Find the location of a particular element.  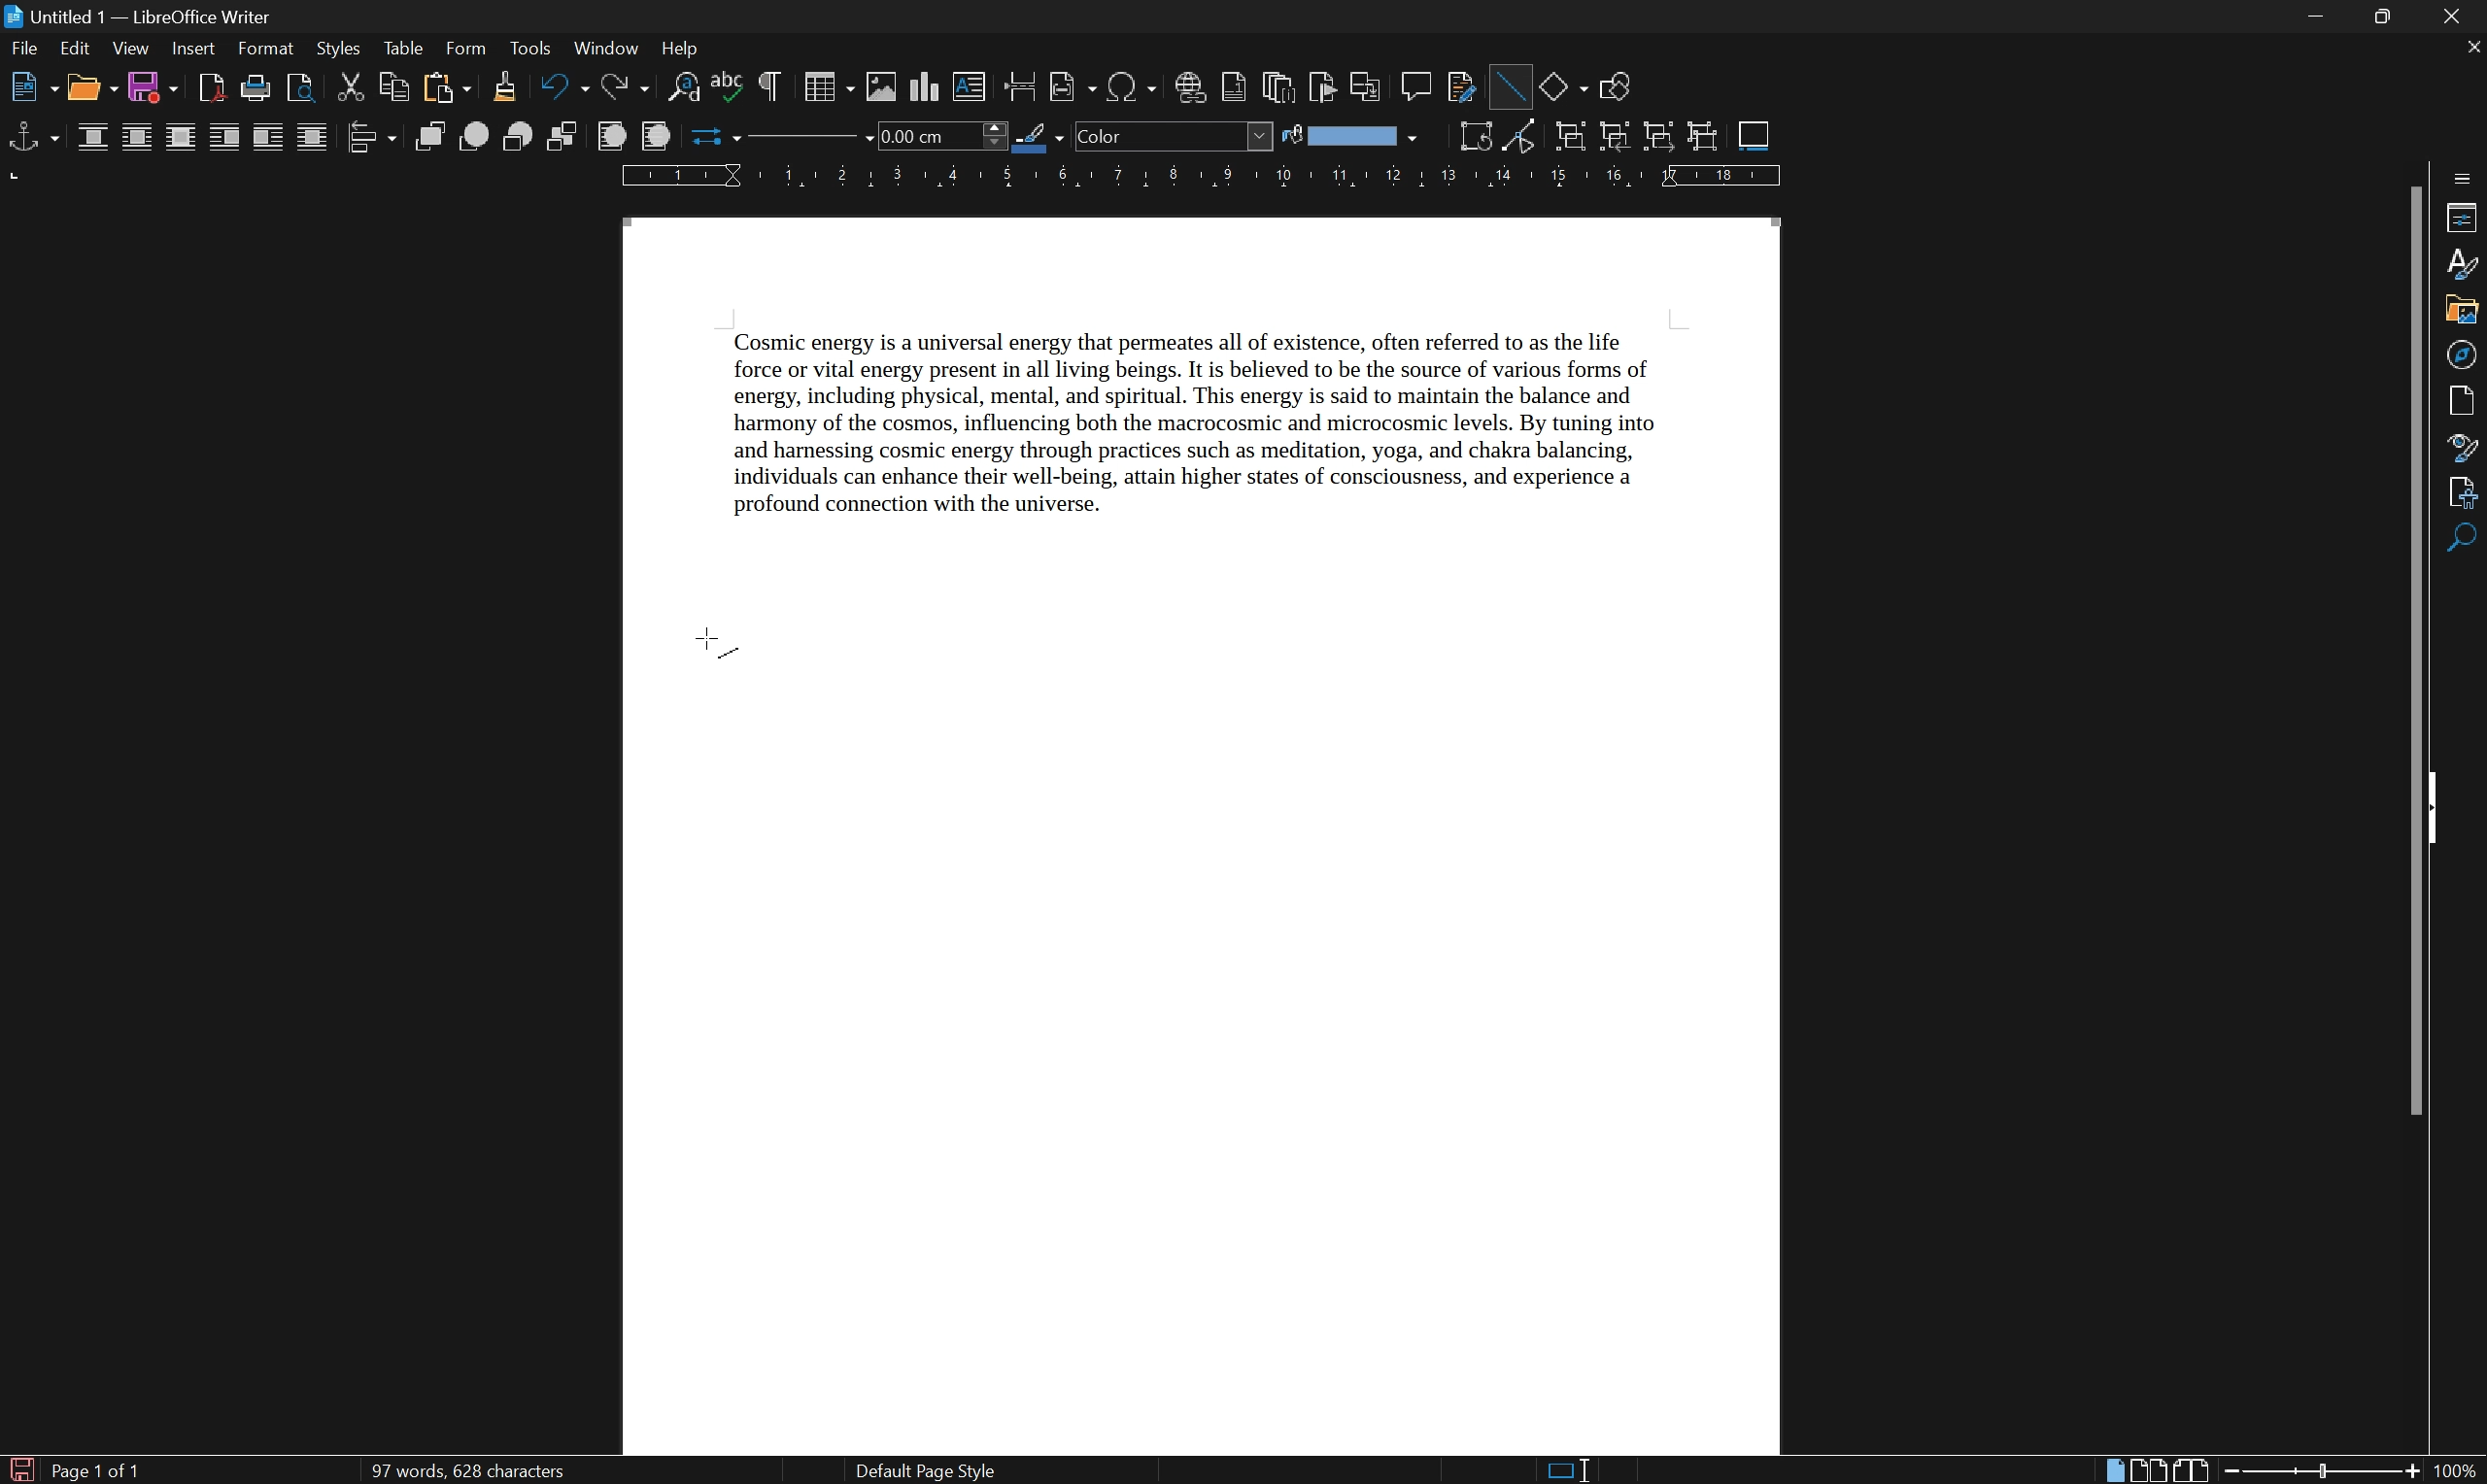

close is located at coordinates (2471, 46).